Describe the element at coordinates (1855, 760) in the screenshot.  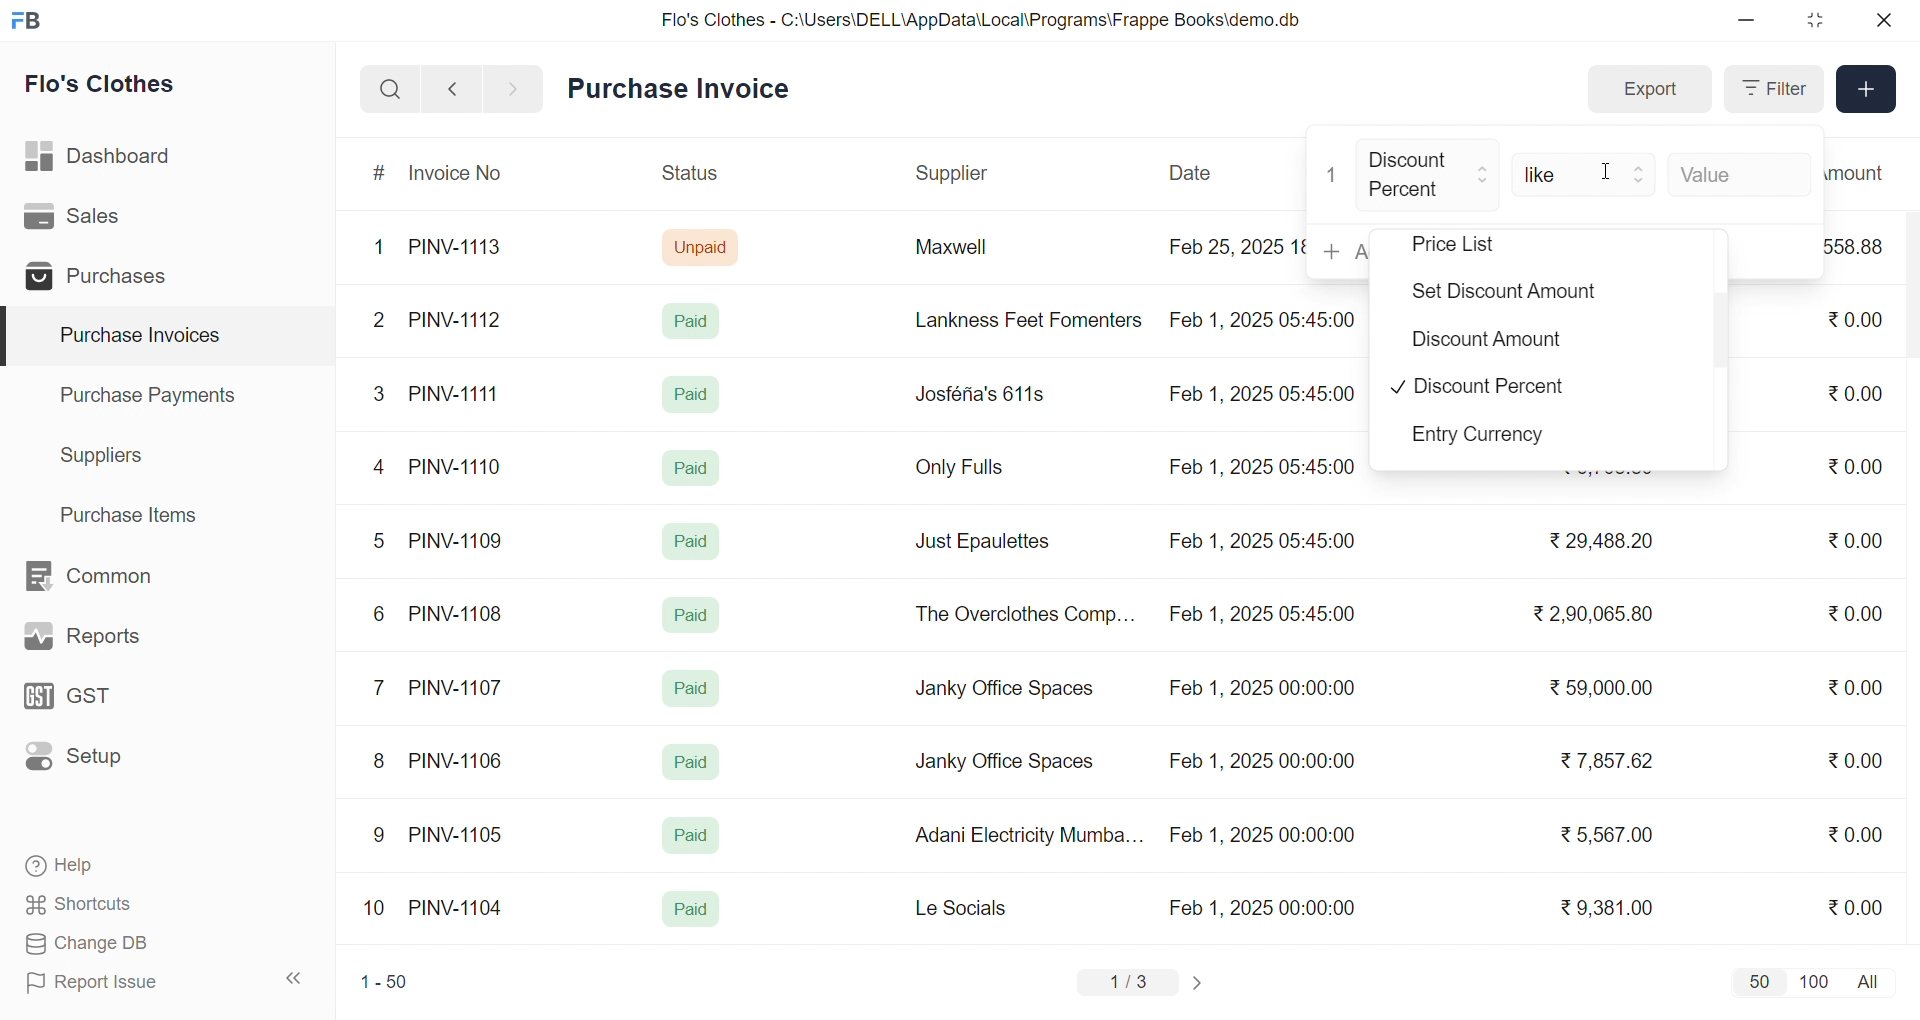
I see `₹0.00` at that location.